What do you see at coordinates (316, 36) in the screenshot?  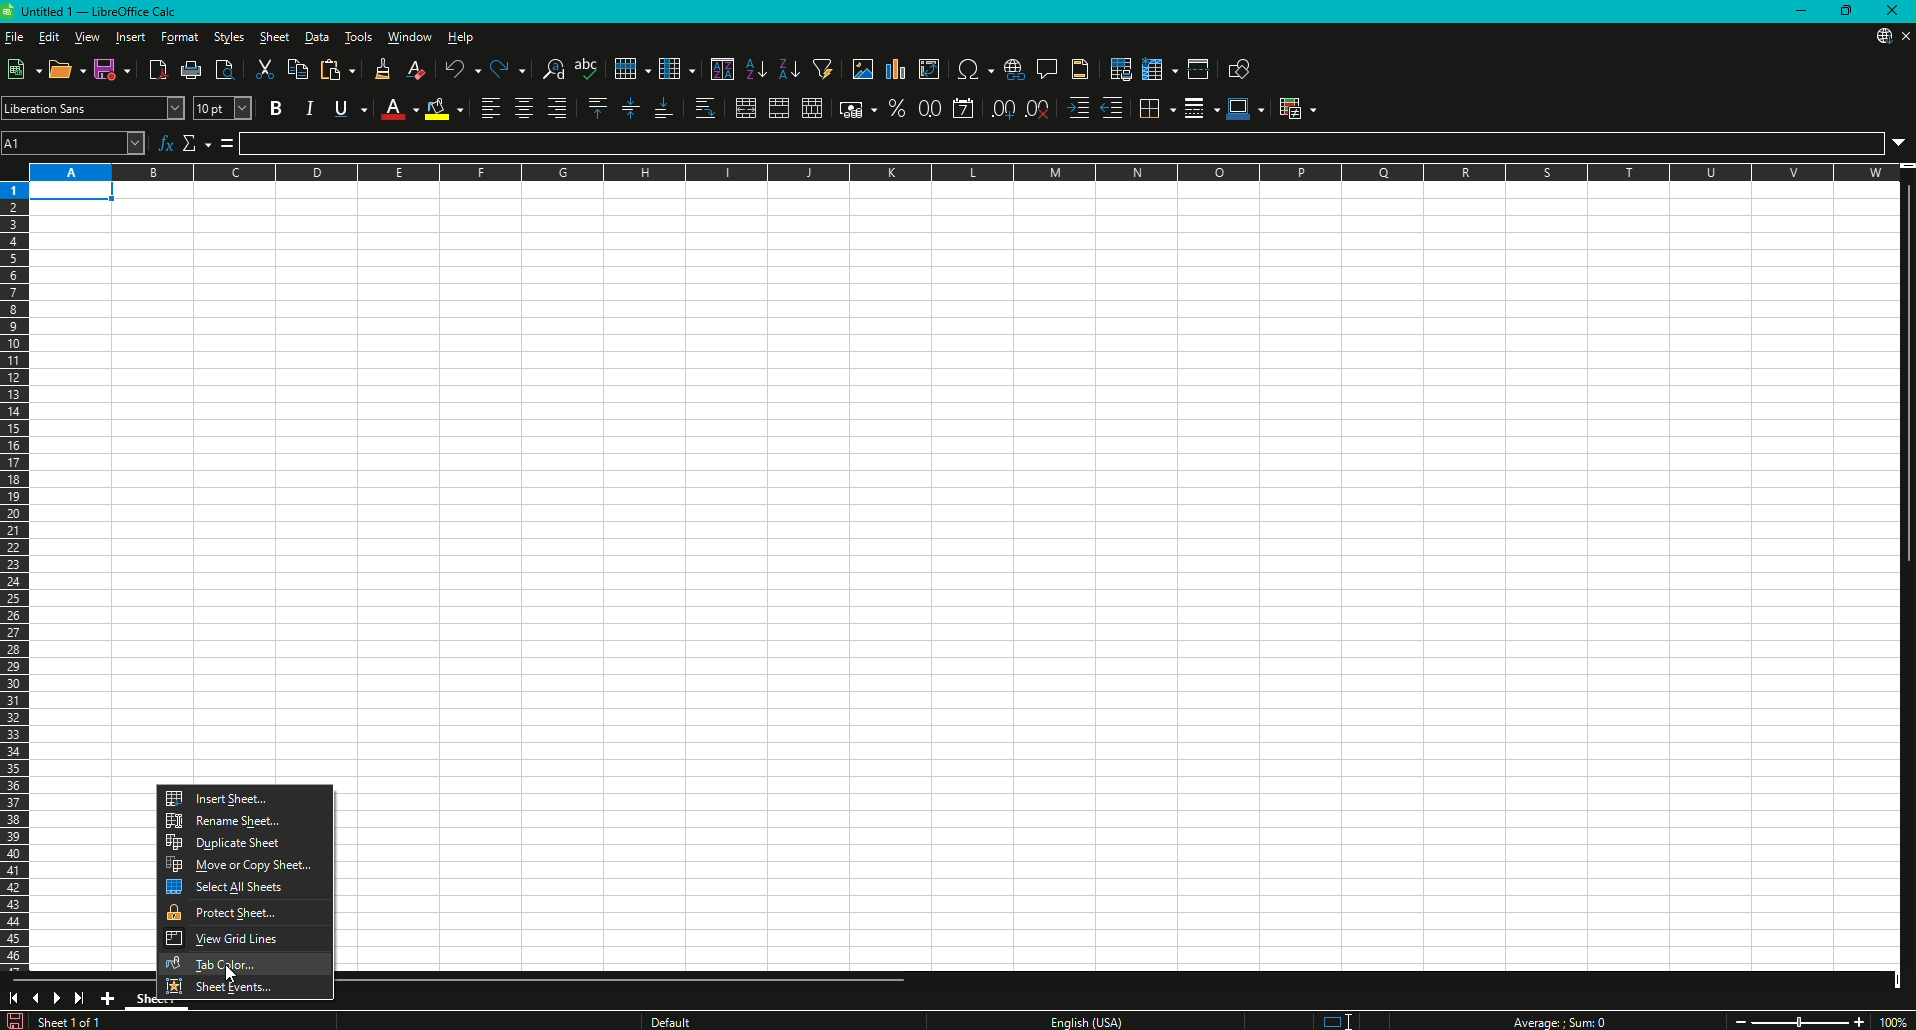 I see `Data` at bounding box center [316, 36].